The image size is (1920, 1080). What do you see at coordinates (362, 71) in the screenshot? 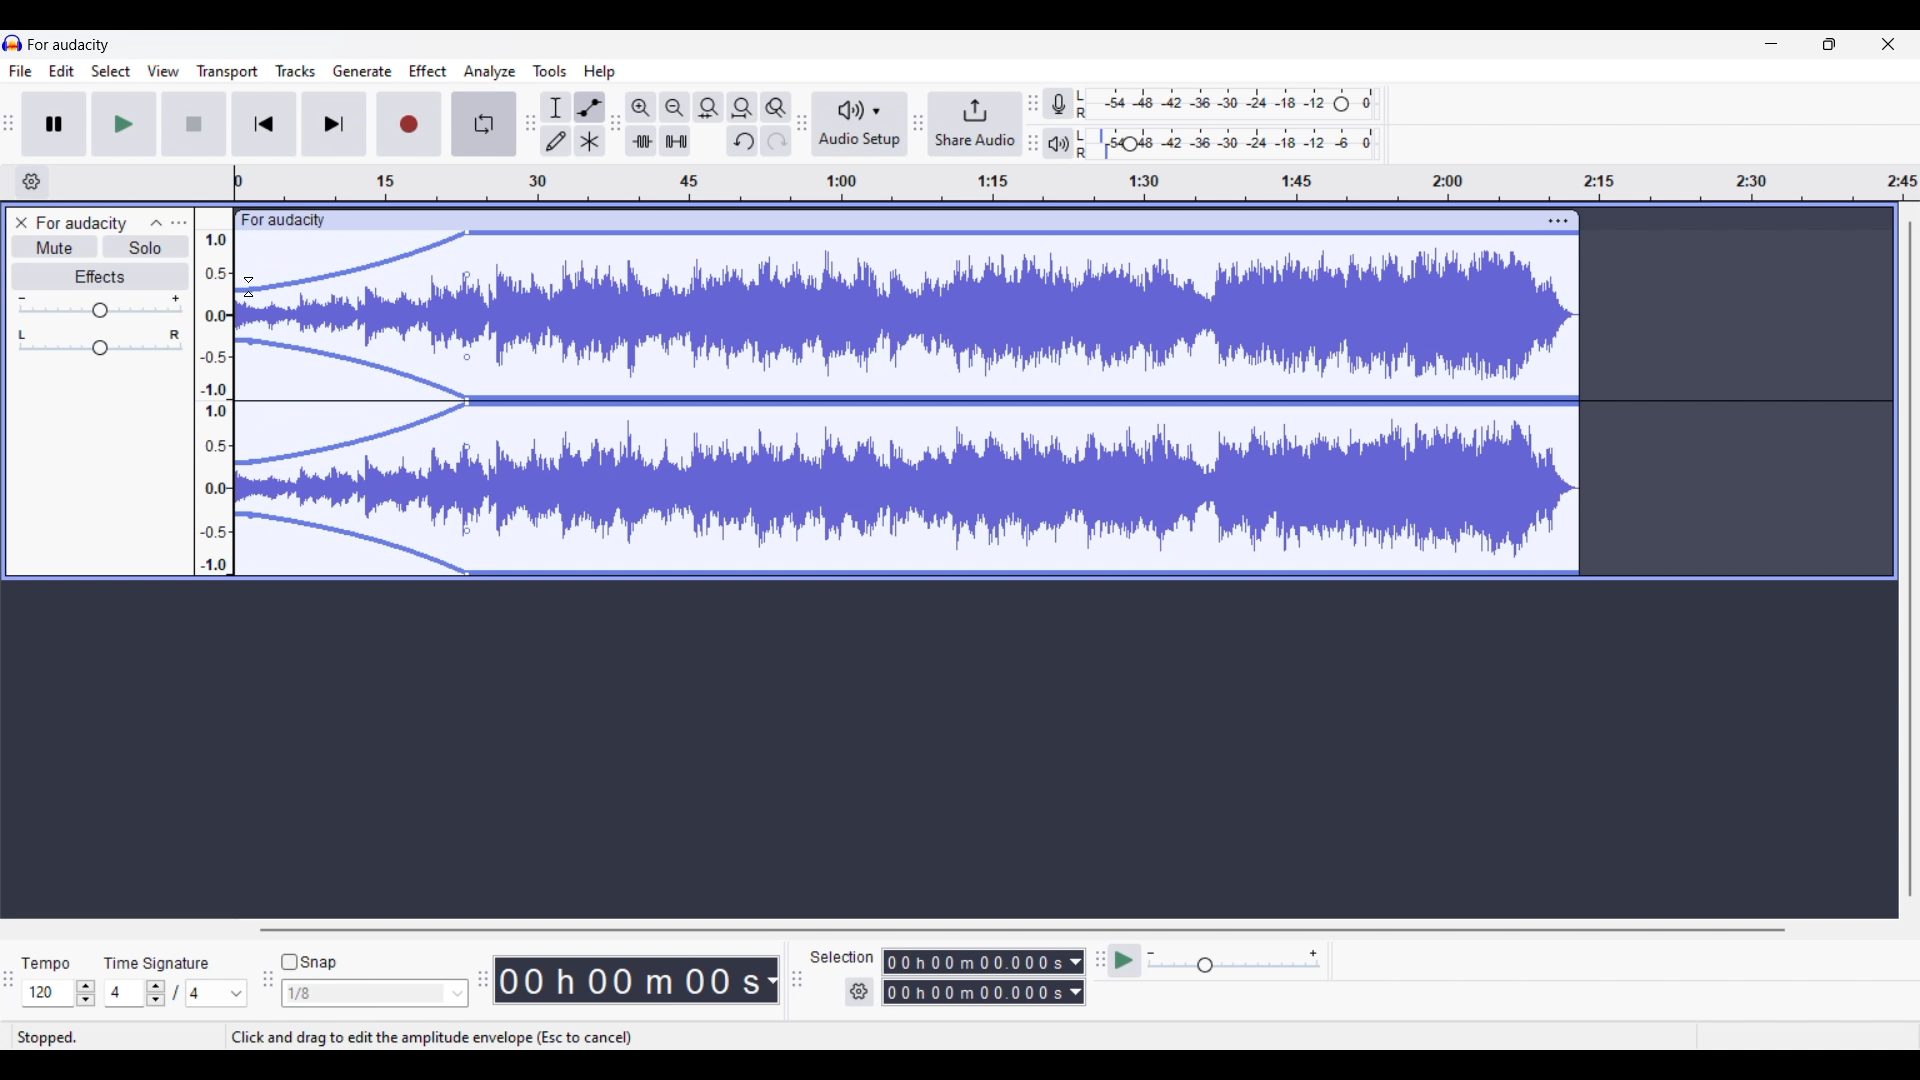
I see `Generate` at bounding box center [362, 71].